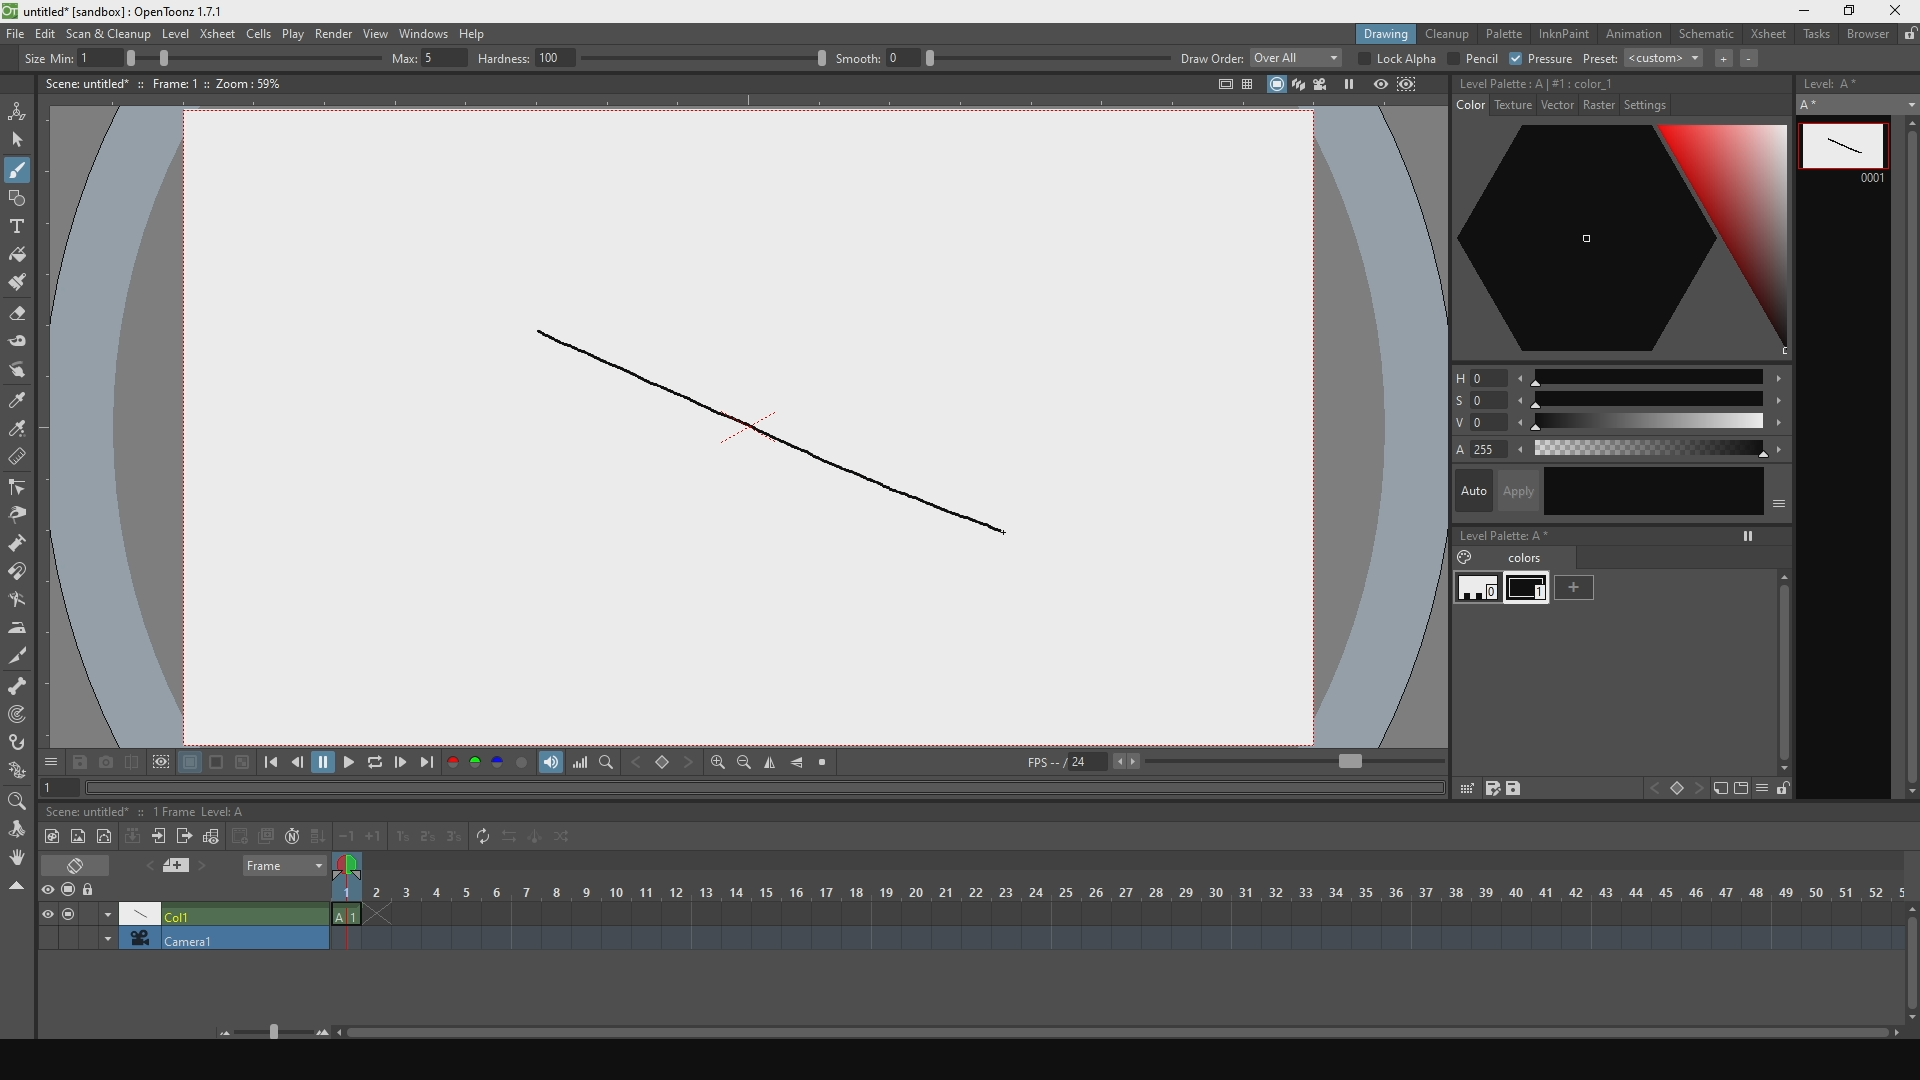  What do you see at coordinates (799, 764) in the screenshot?
I see `align horizontally` at bounding box center [799, 764].